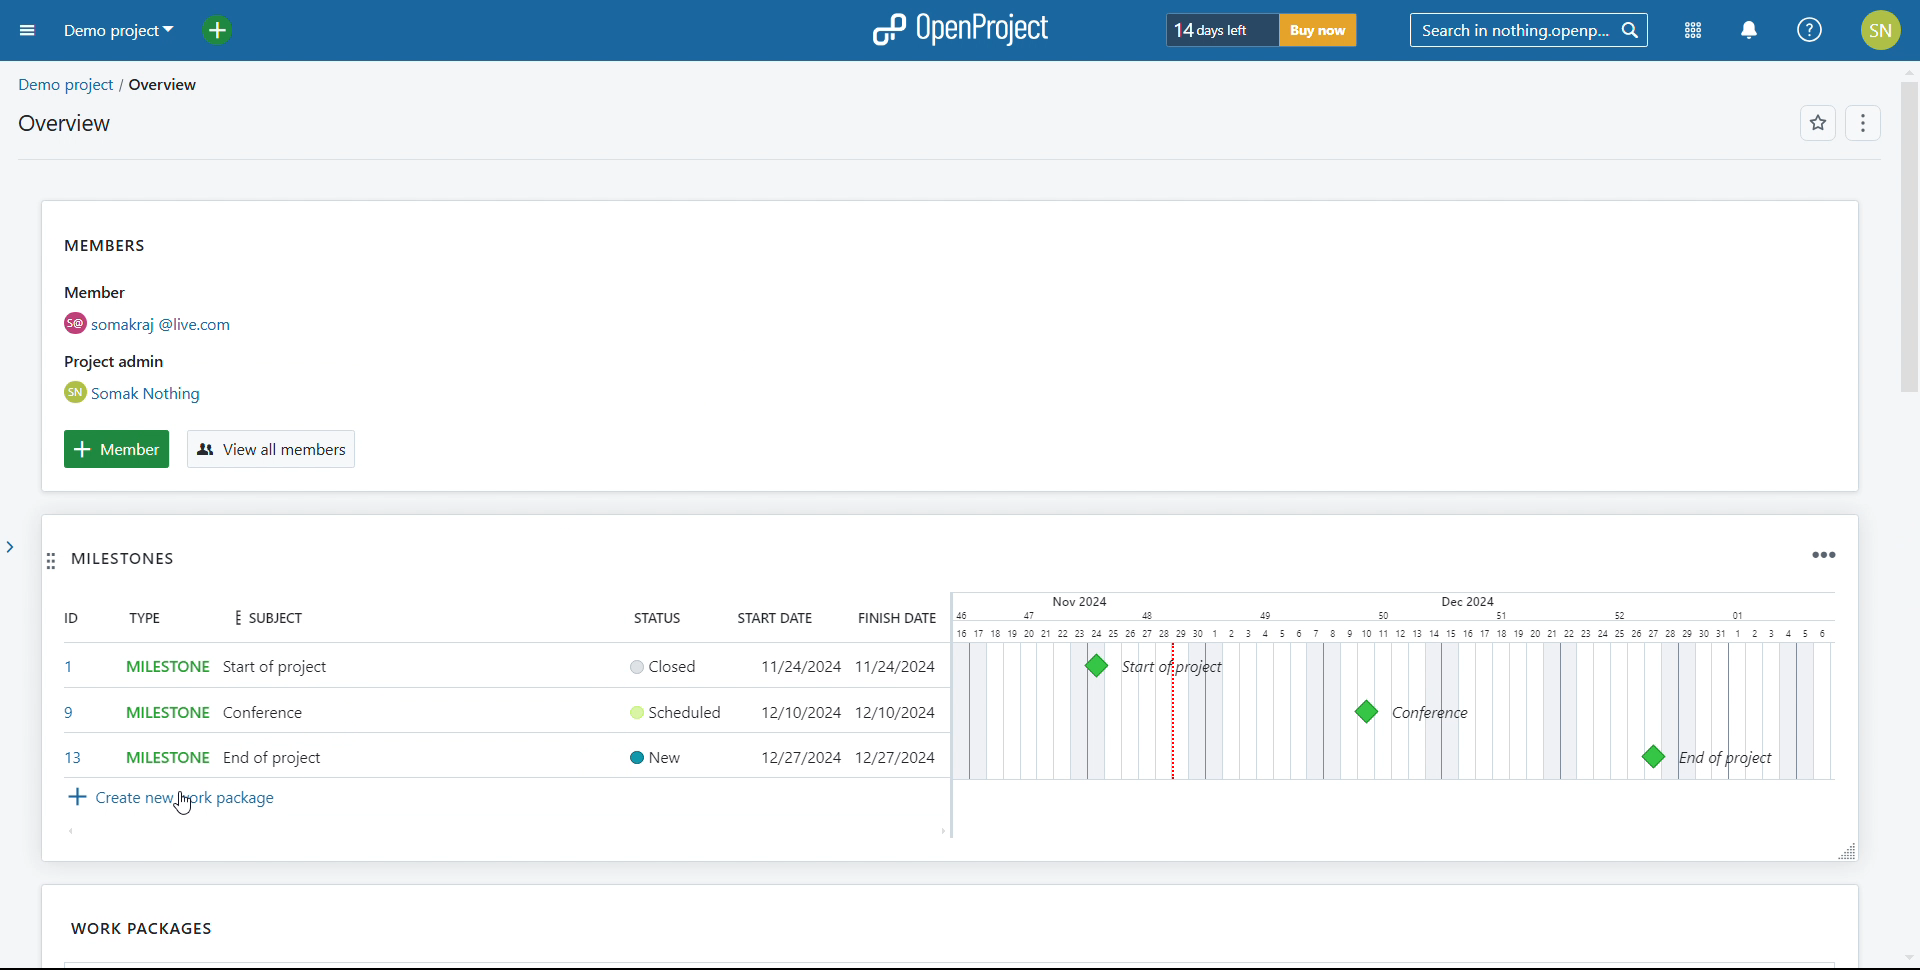  Describe the element at coordinates (116, 30) in the screenshot. I see `demo project` at that location.